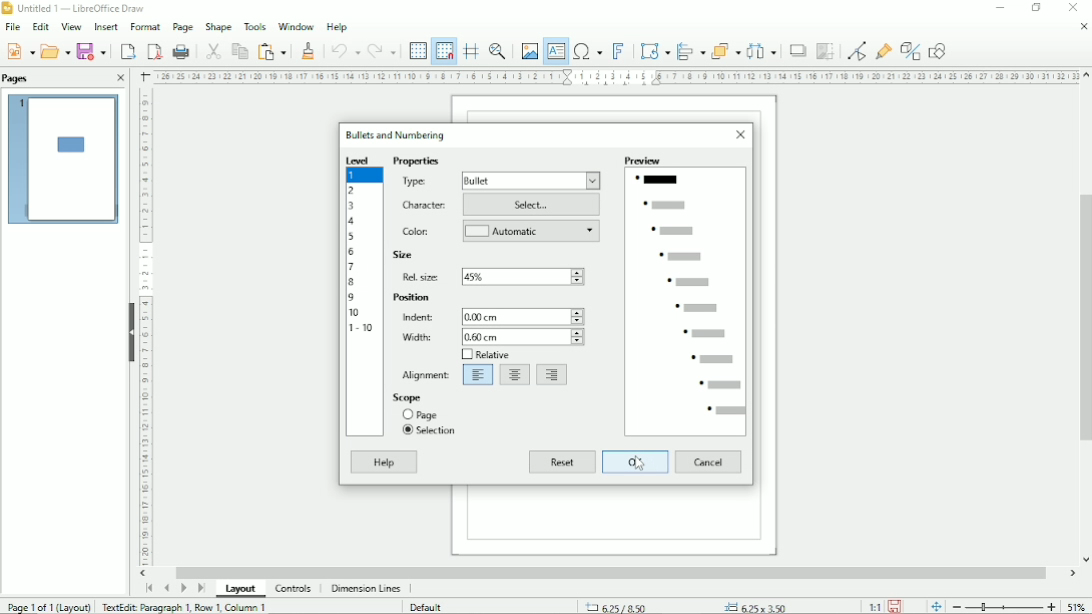 The height and width of the screenshot is (614, 1092). I want to click on Close, so click(121, 78).